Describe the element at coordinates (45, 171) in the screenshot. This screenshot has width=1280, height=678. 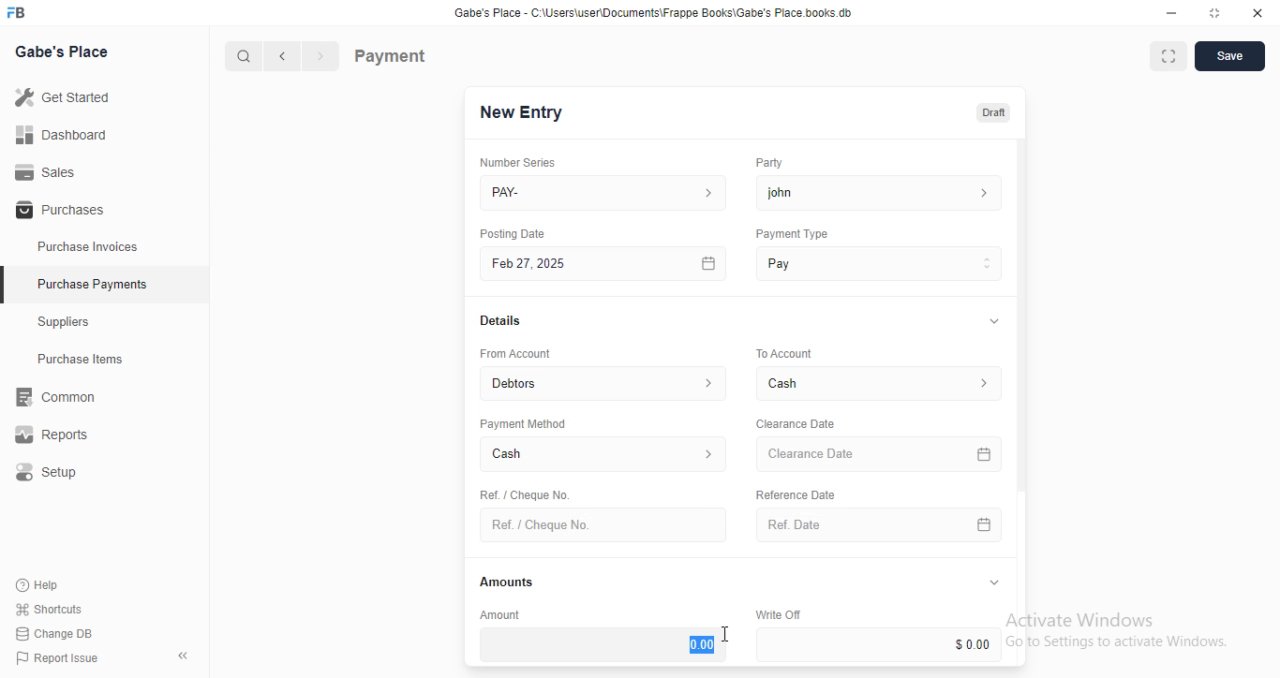
I see `Sales` at that location.